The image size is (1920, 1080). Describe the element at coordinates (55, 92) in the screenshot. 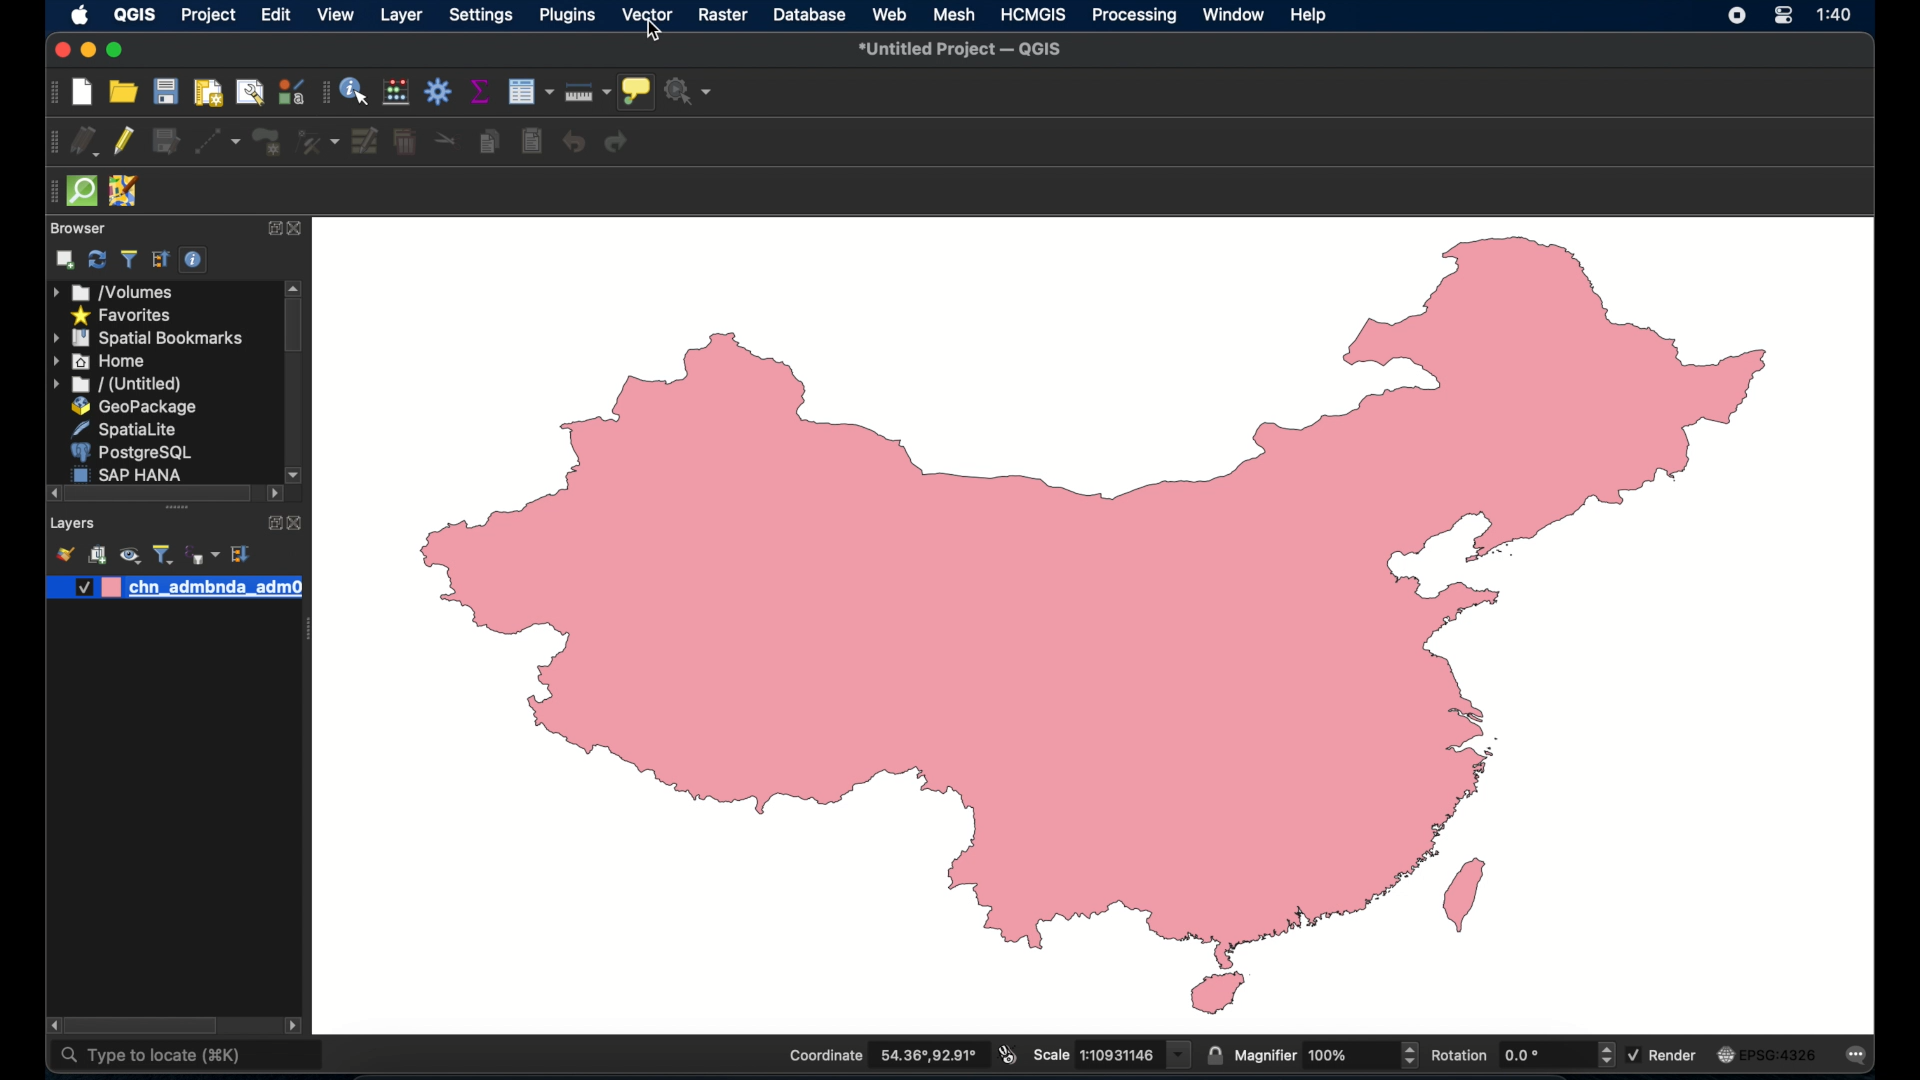

I see `project toolbar` at that location.